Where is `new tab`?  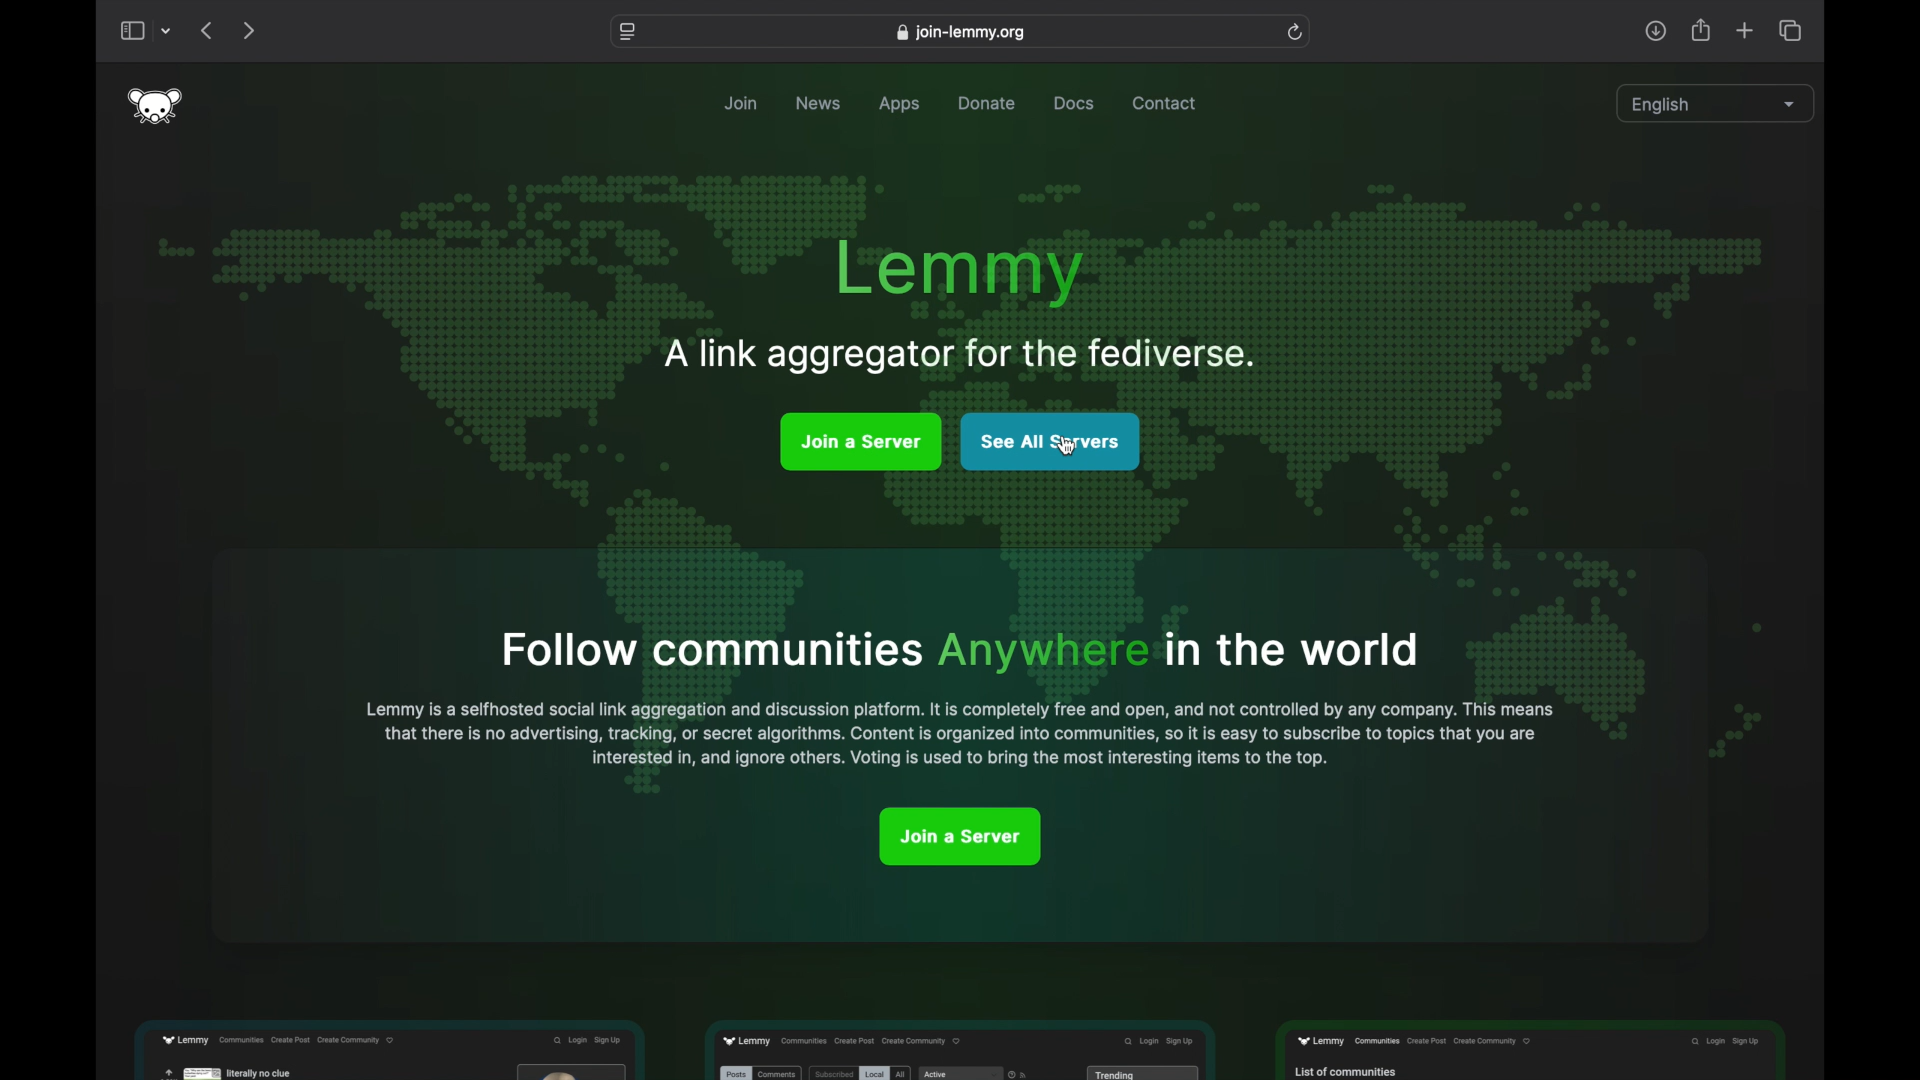
new tab is located at coordinates (1745, 31).